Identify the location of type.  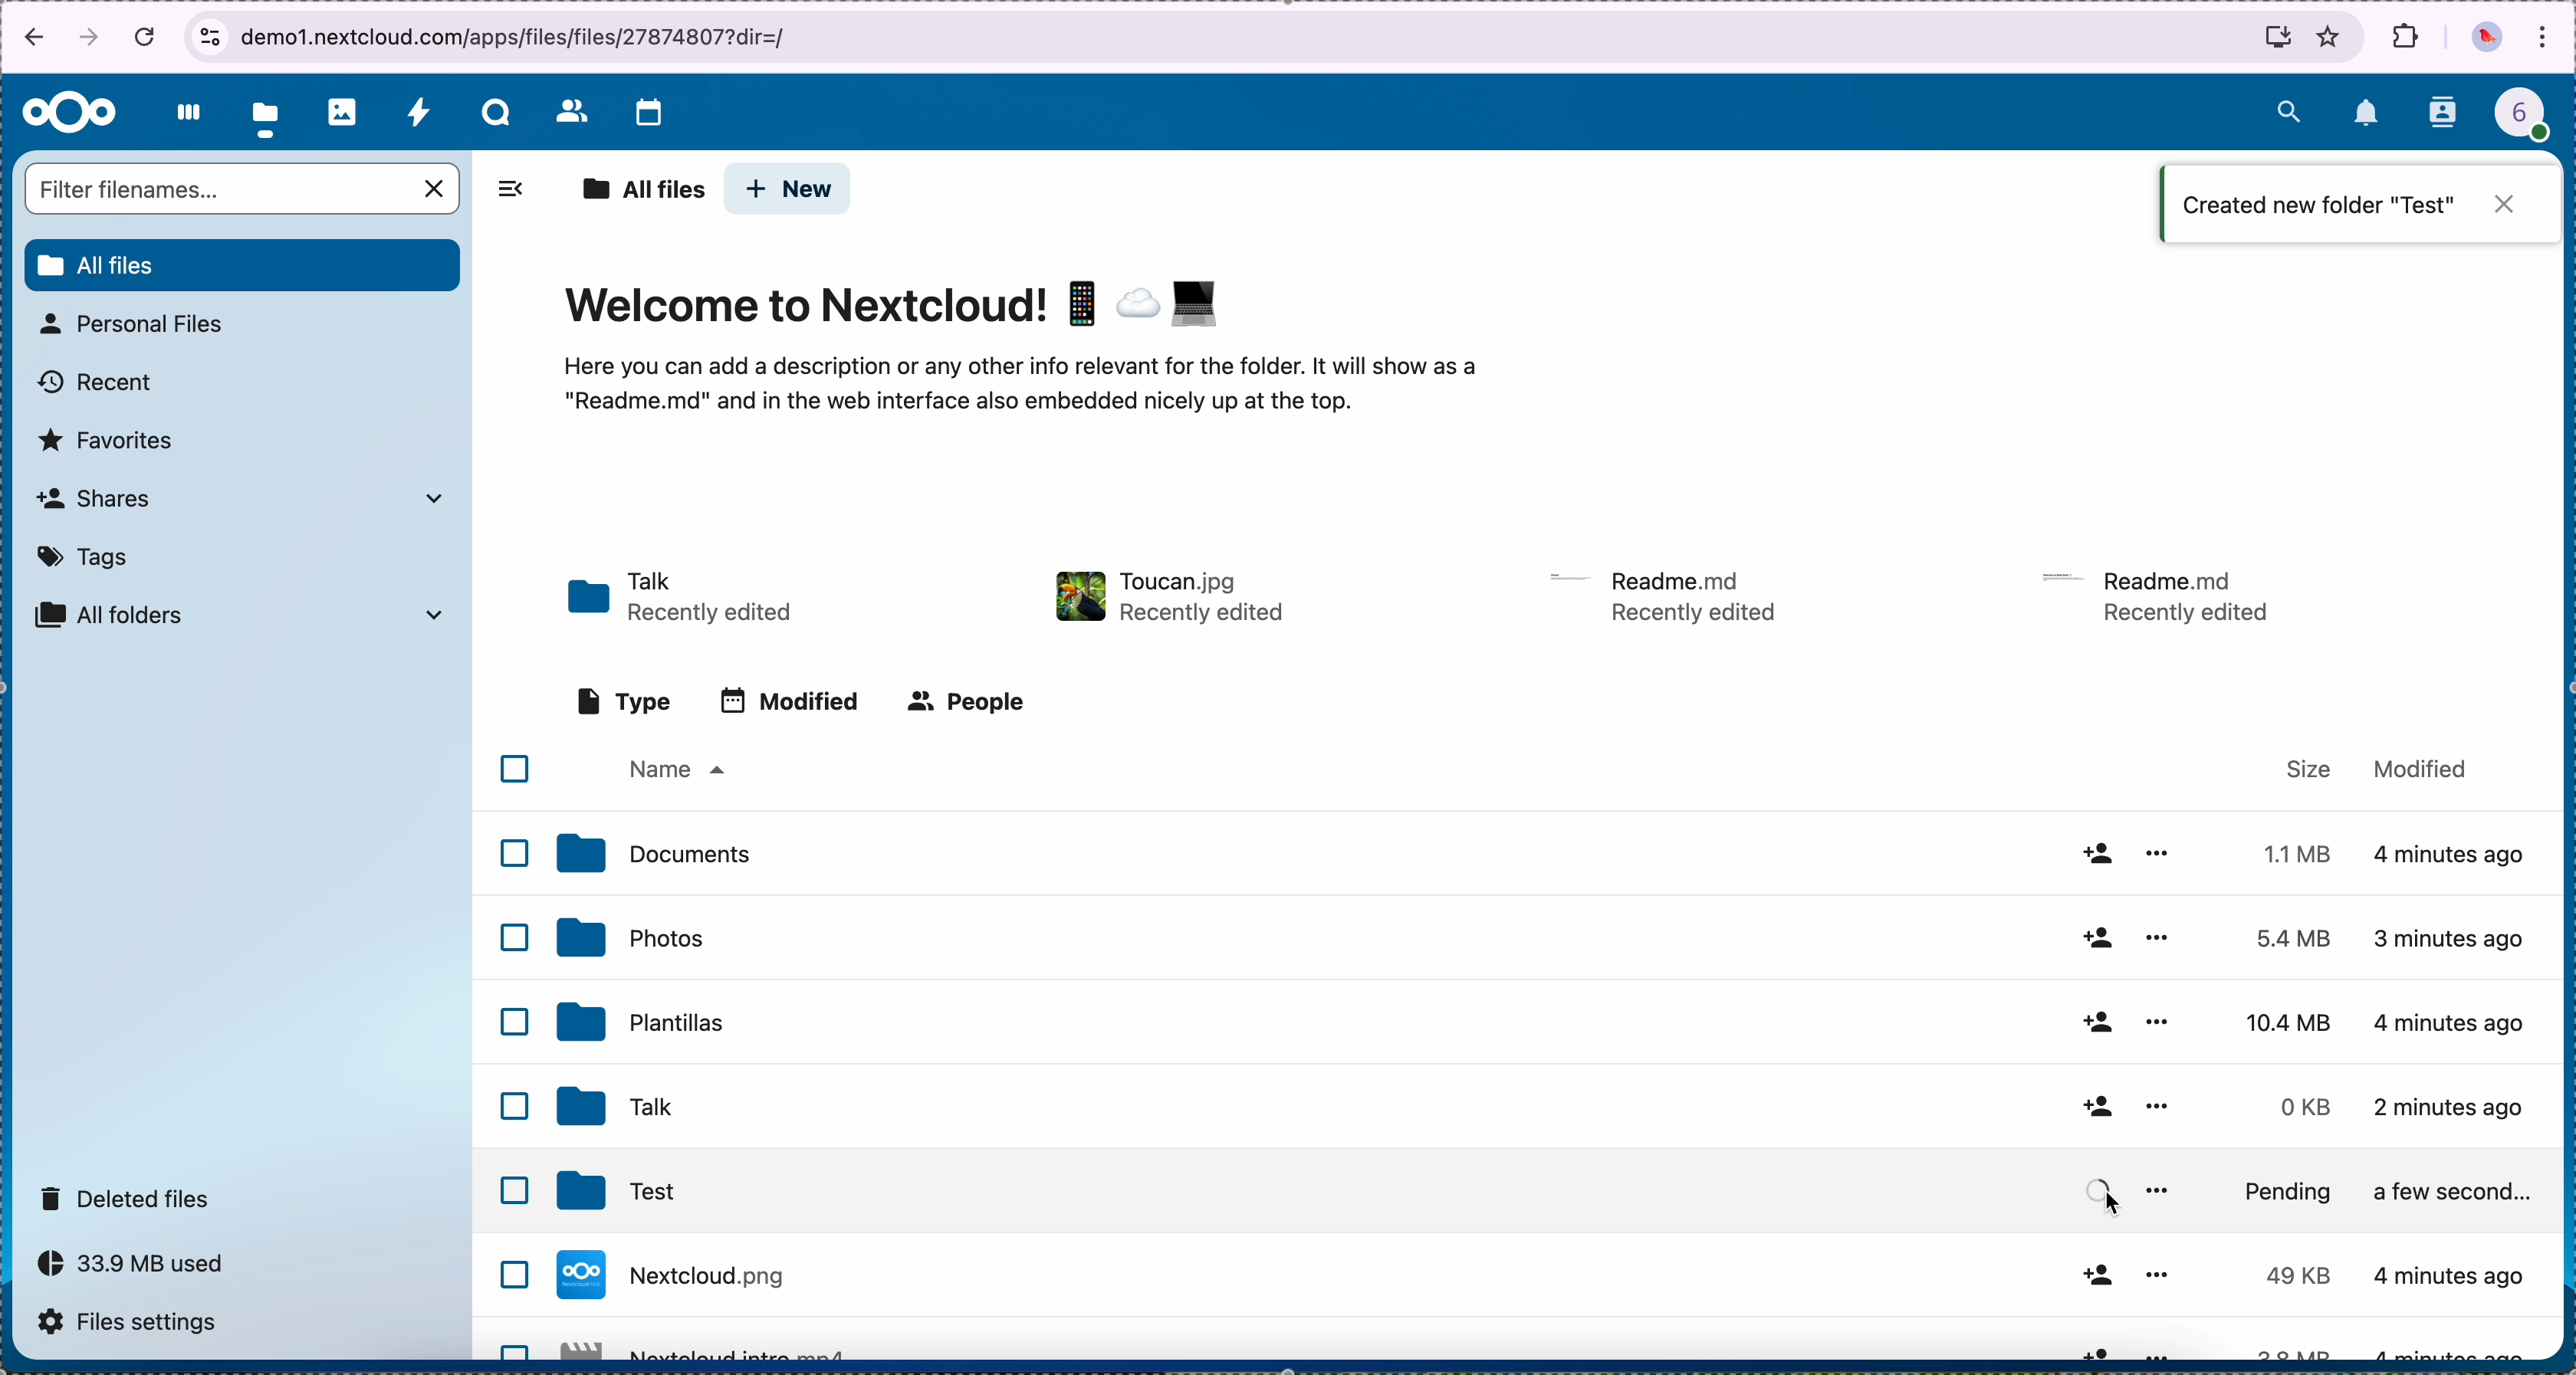
(625, 702).